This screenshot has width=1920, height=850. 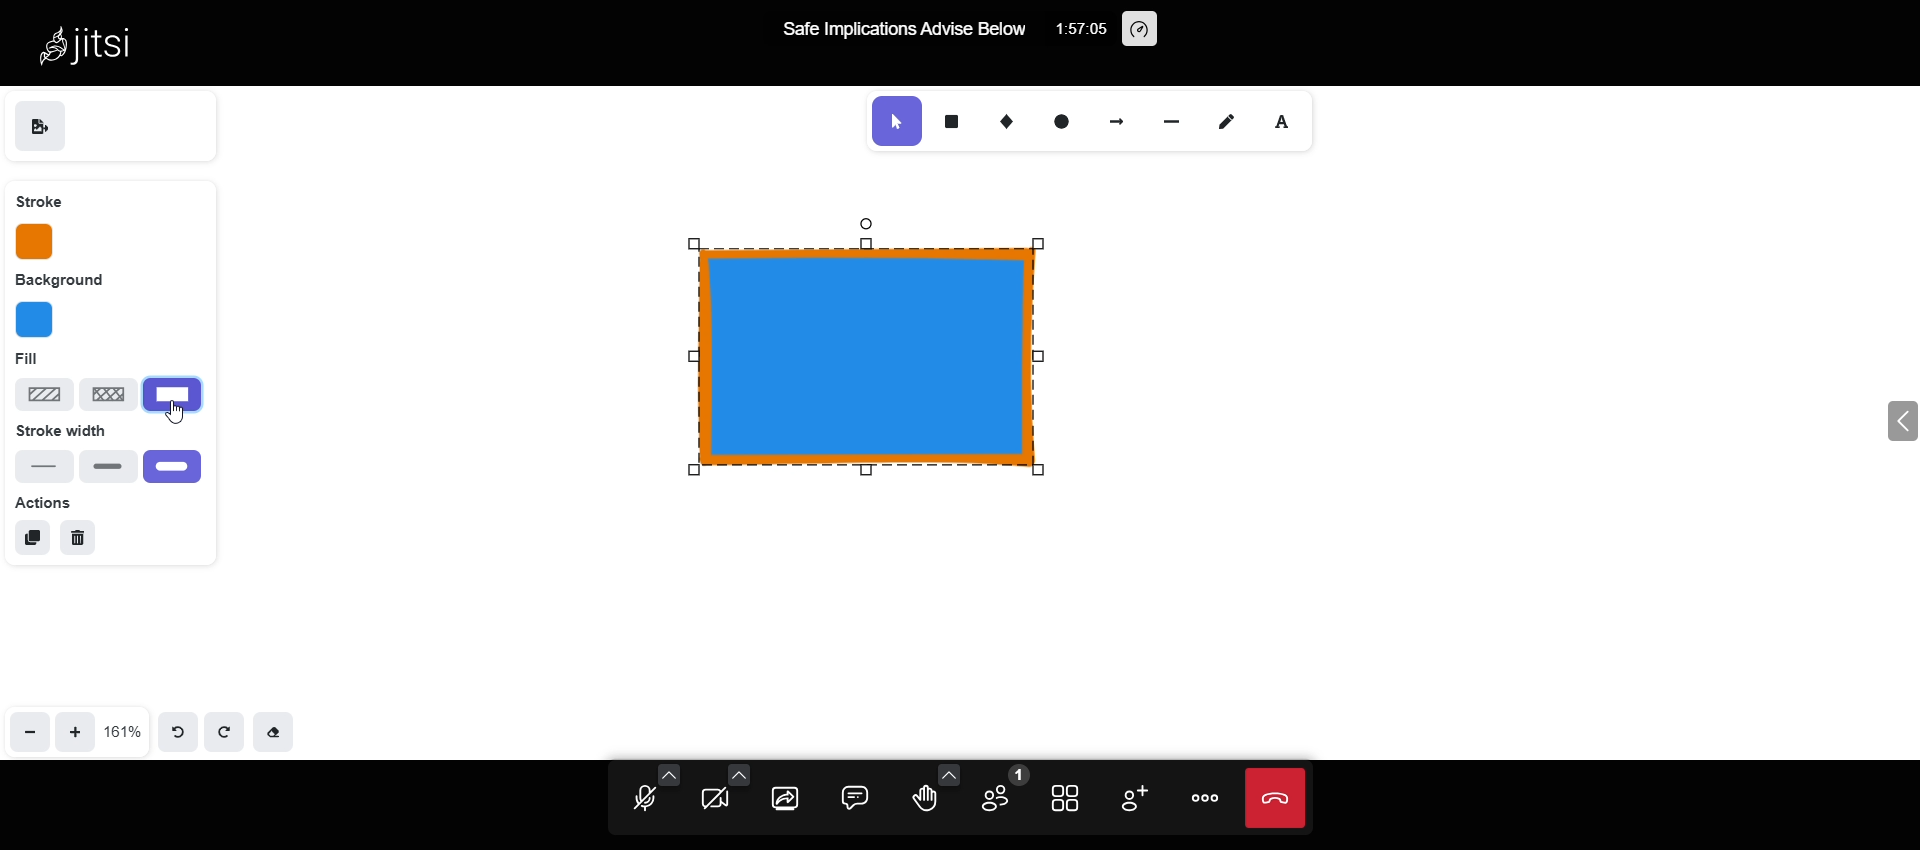 What do you see at coordinates (31, 359) in the screenshot?
I see `fill` at bounding box center [31, 359].